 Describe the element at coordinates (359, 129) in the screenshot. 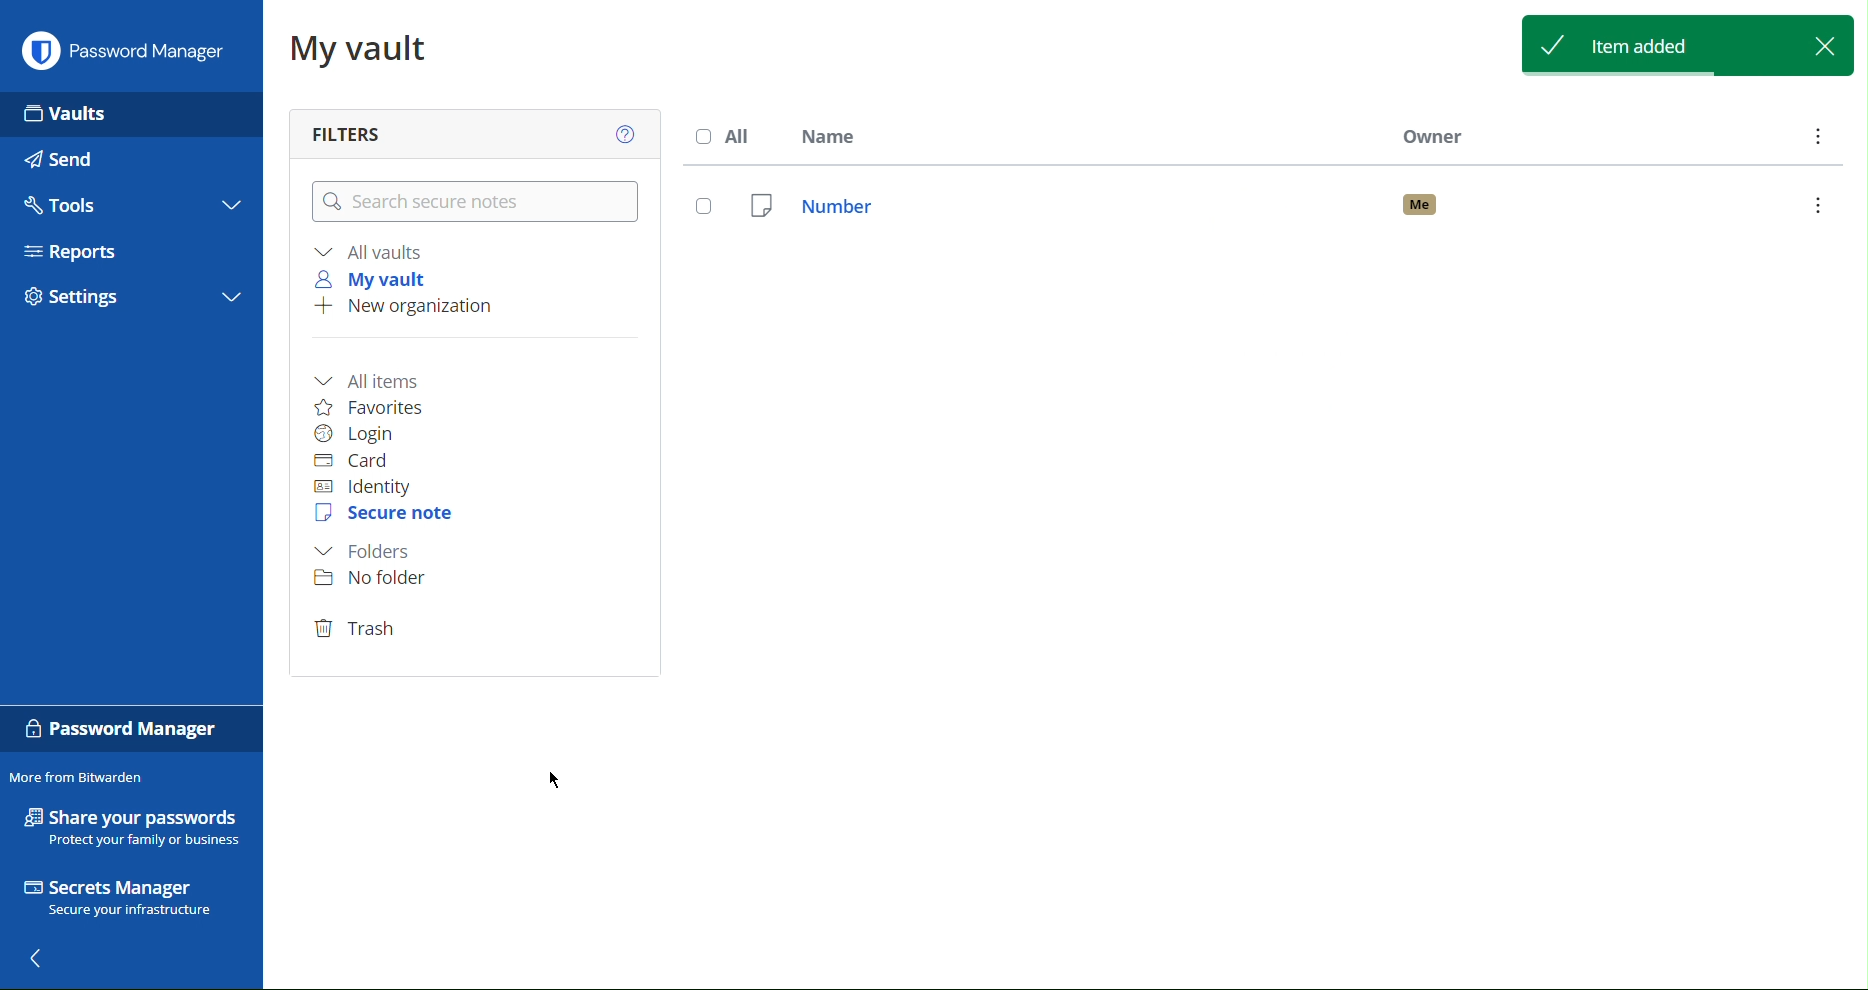

I see `Filters` at that location.